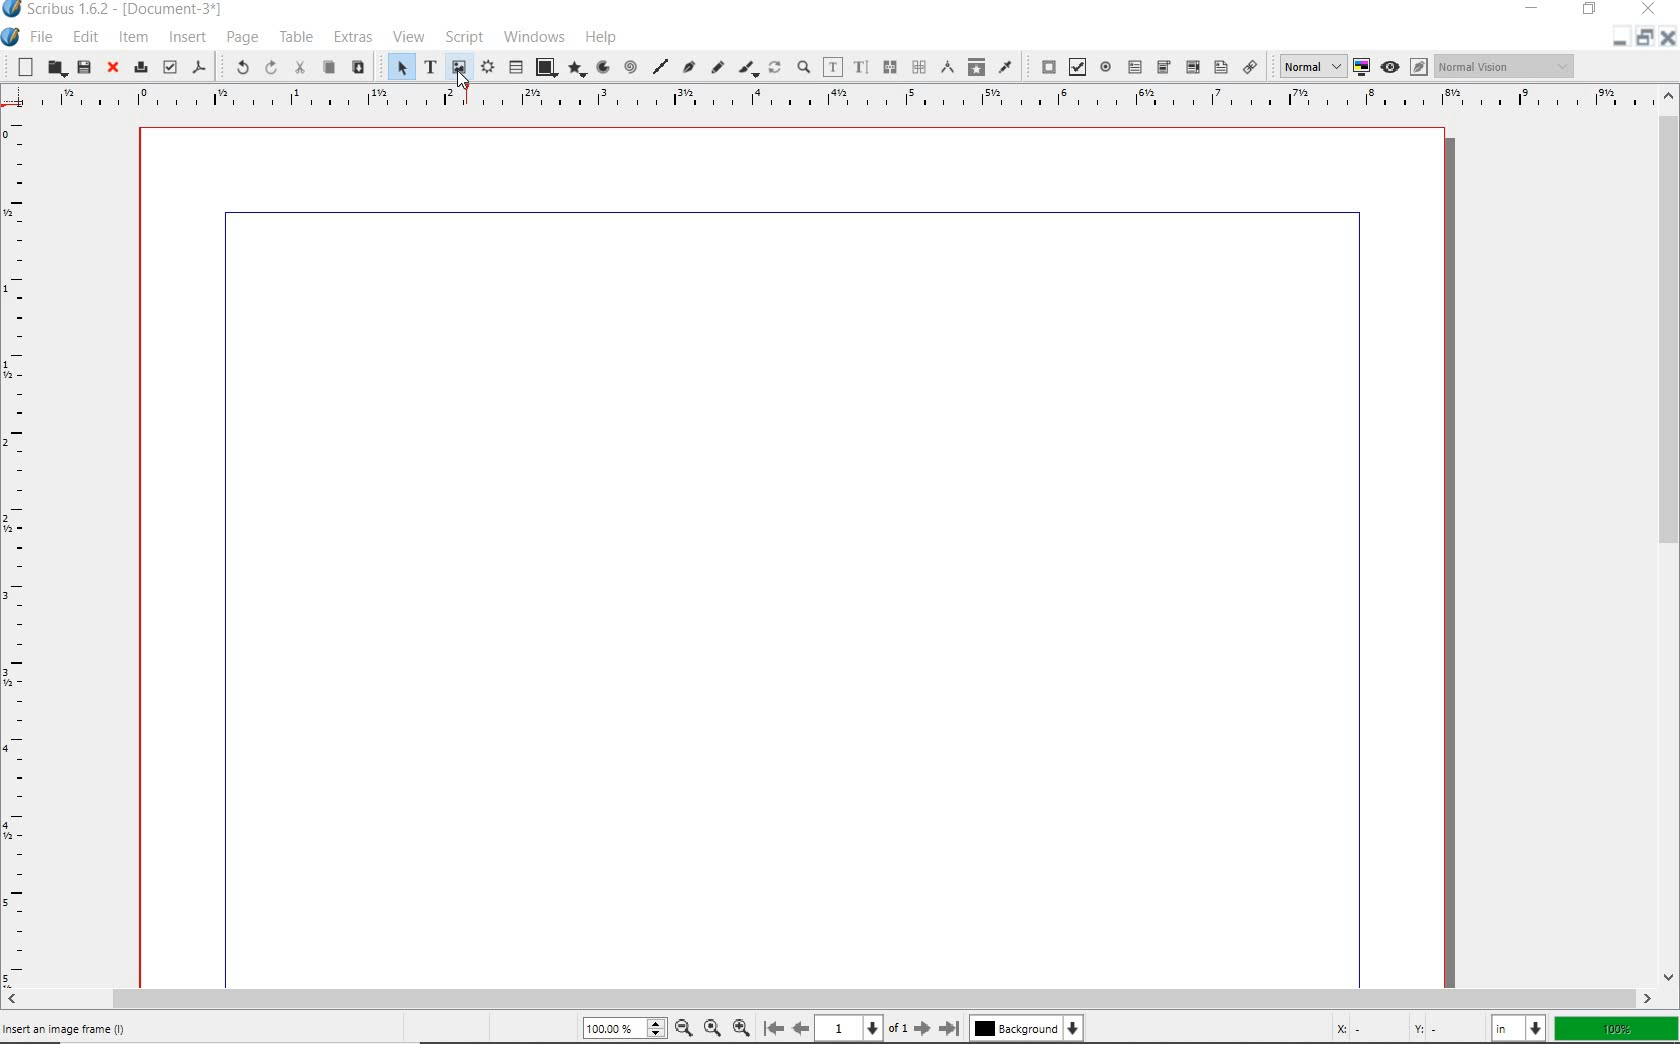  Describe the element at coordinates (44, 38) in the screenshot. I see `FILE` at that location.